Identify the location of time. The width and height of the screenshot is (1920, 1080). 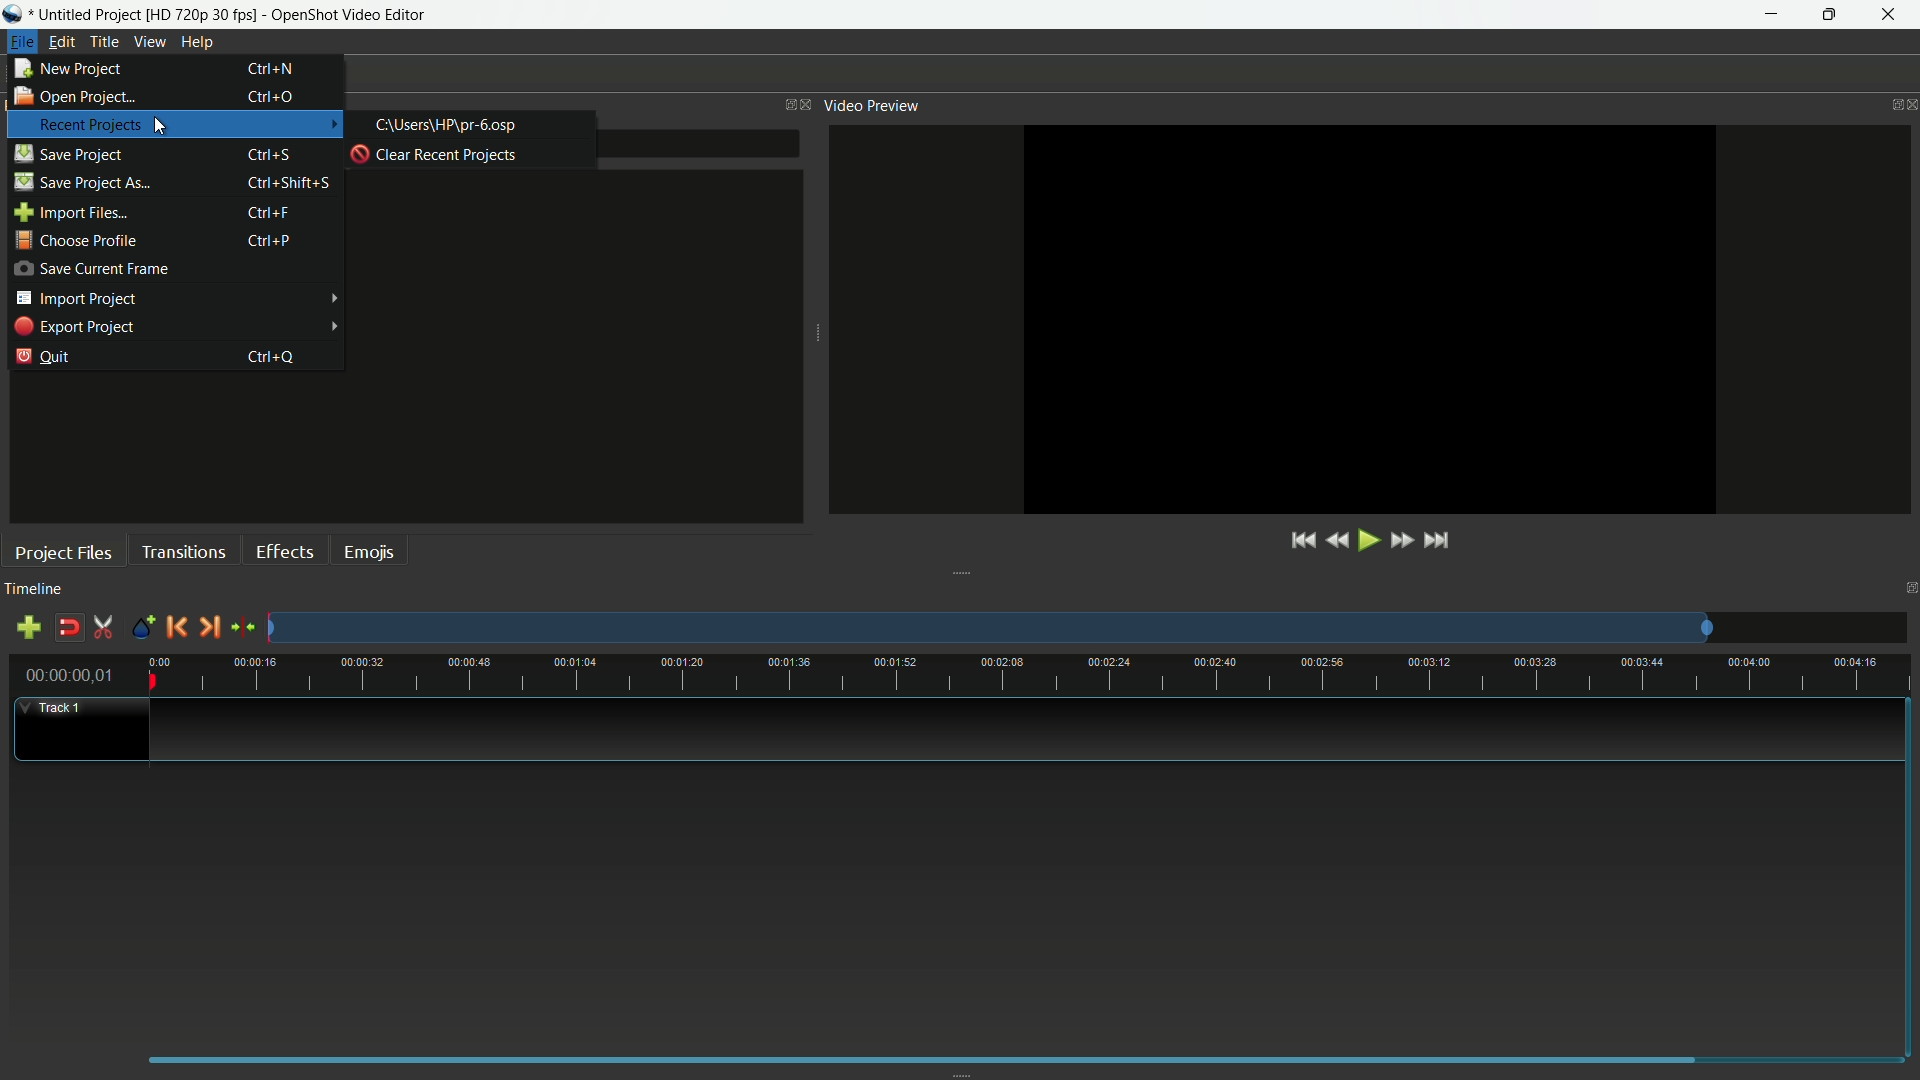
(1030, 673).